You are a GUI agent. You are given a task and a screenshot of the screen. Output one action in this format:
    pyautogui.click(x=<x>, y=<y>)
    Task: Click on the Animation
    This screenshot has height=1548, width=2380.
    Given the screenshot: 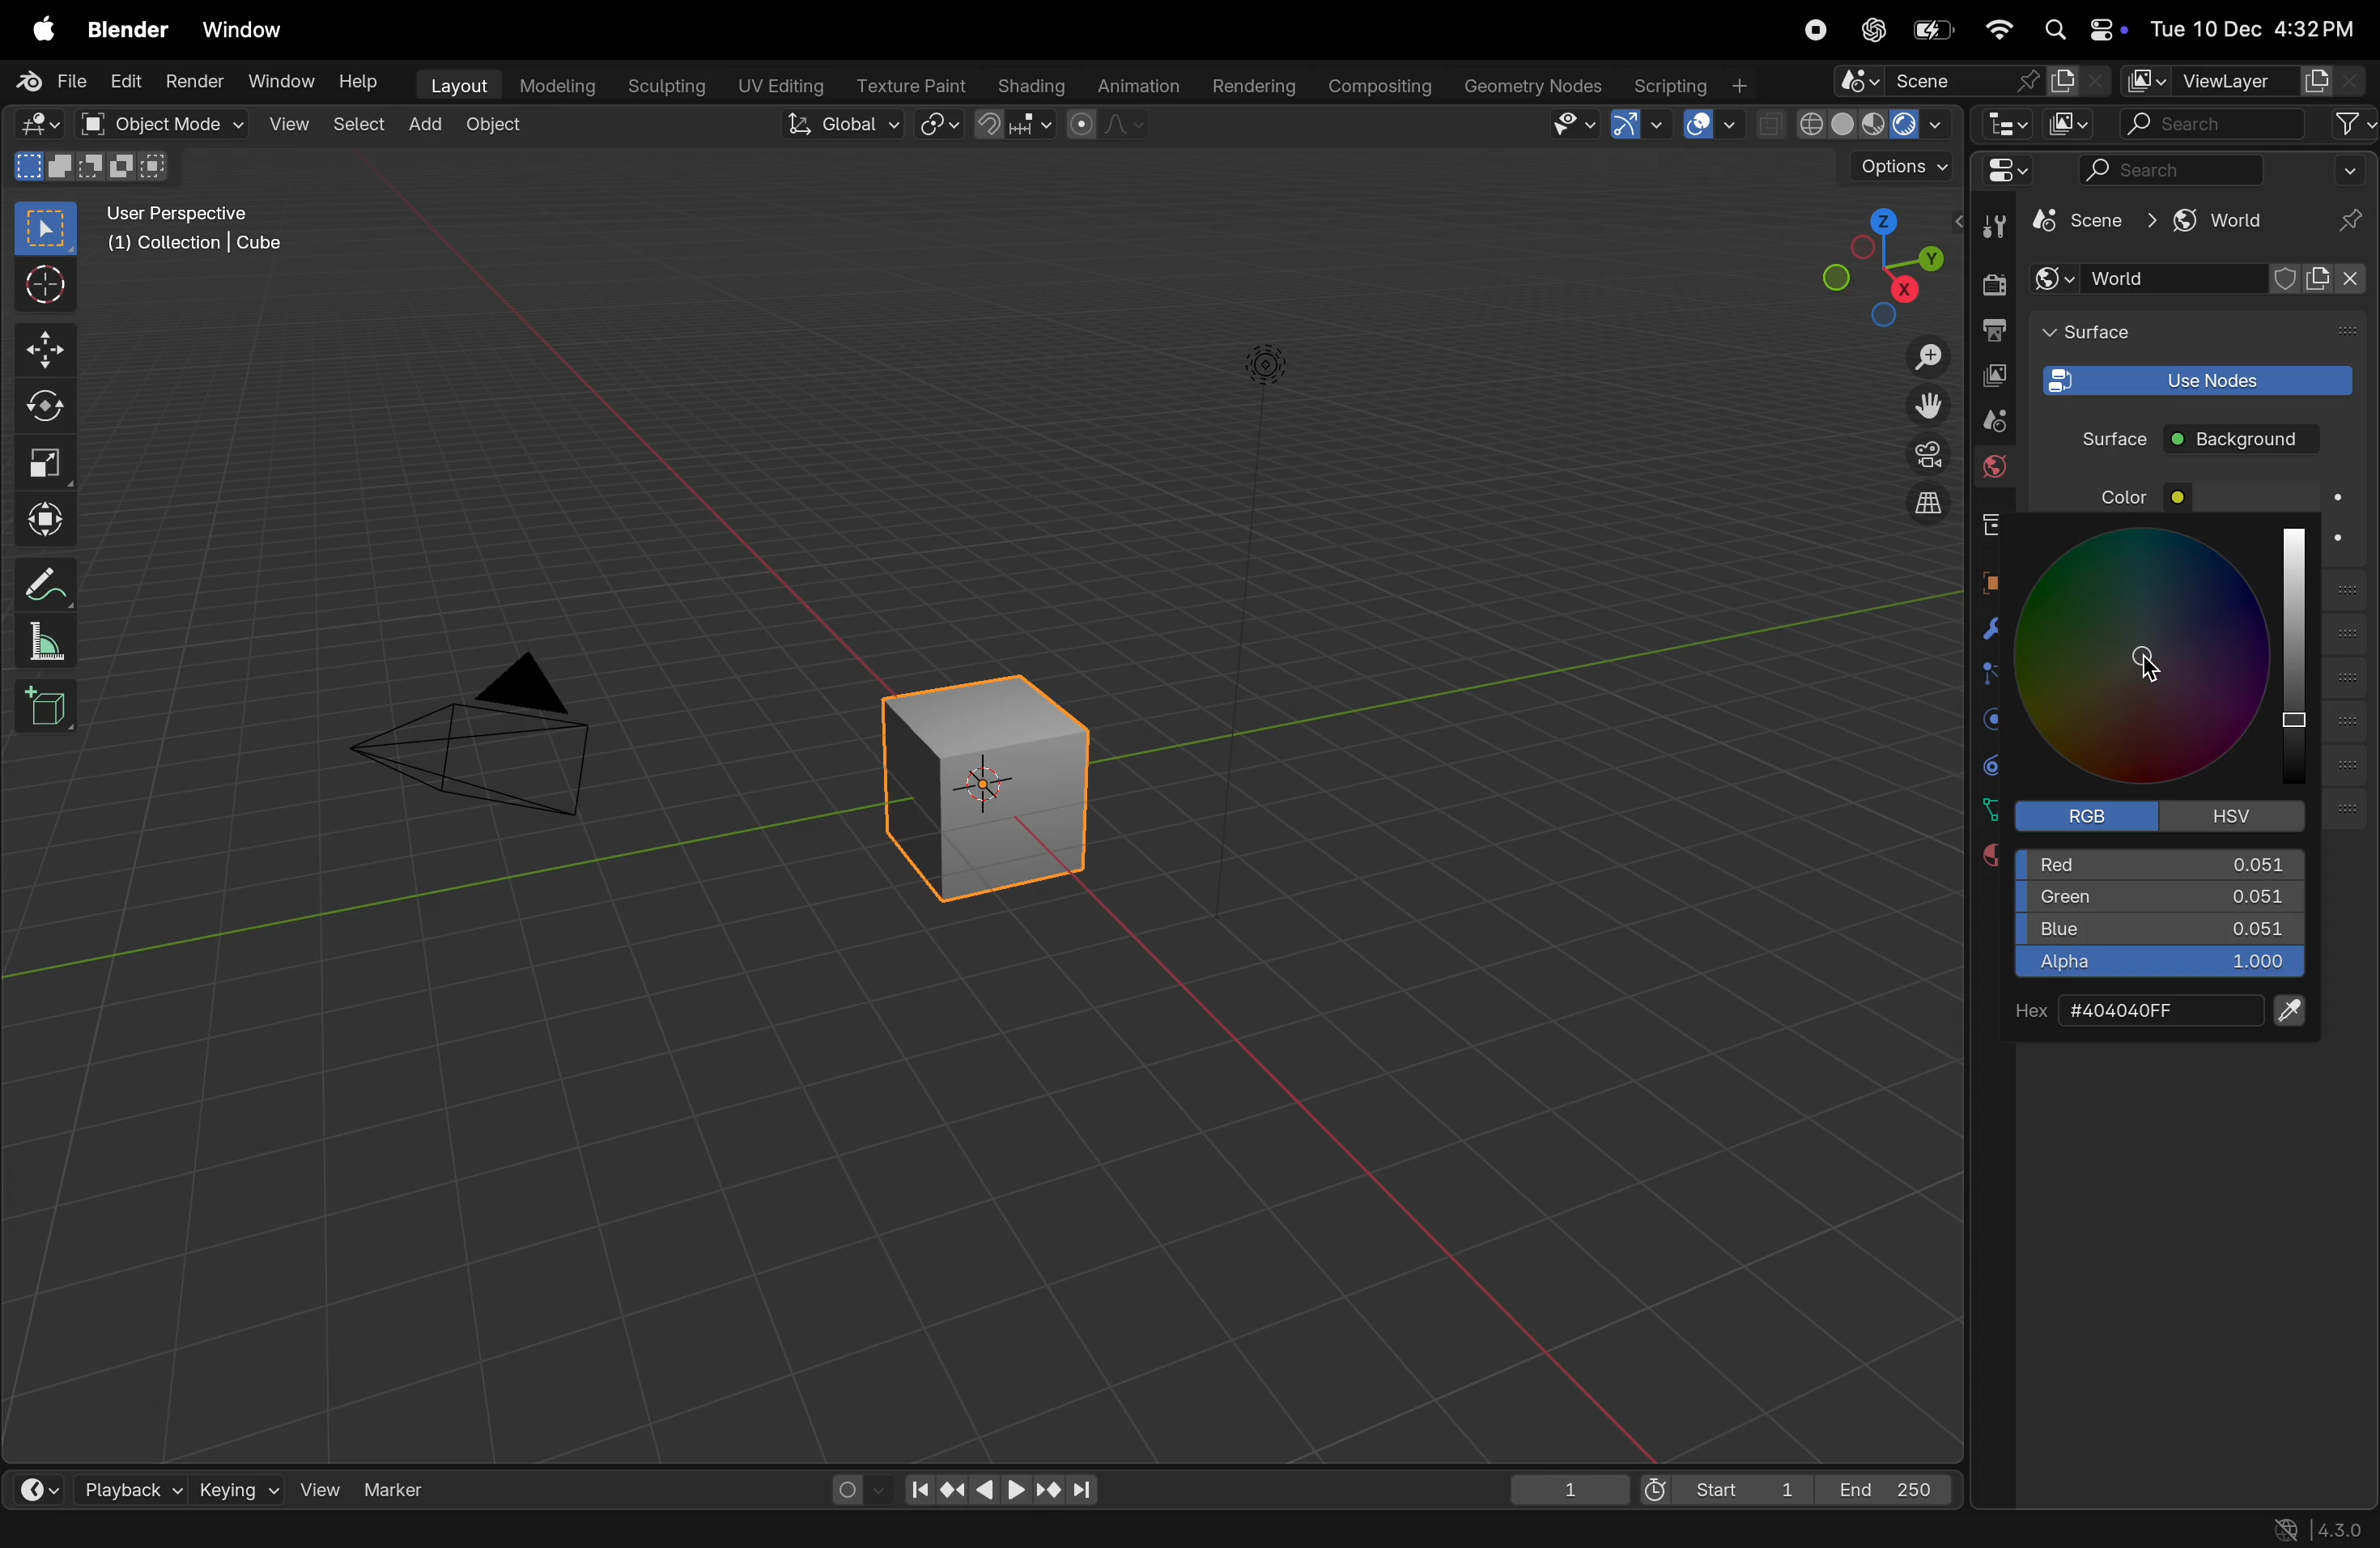 What is the action you would take?
    pyautogui.click(x=1134, y=87)
    